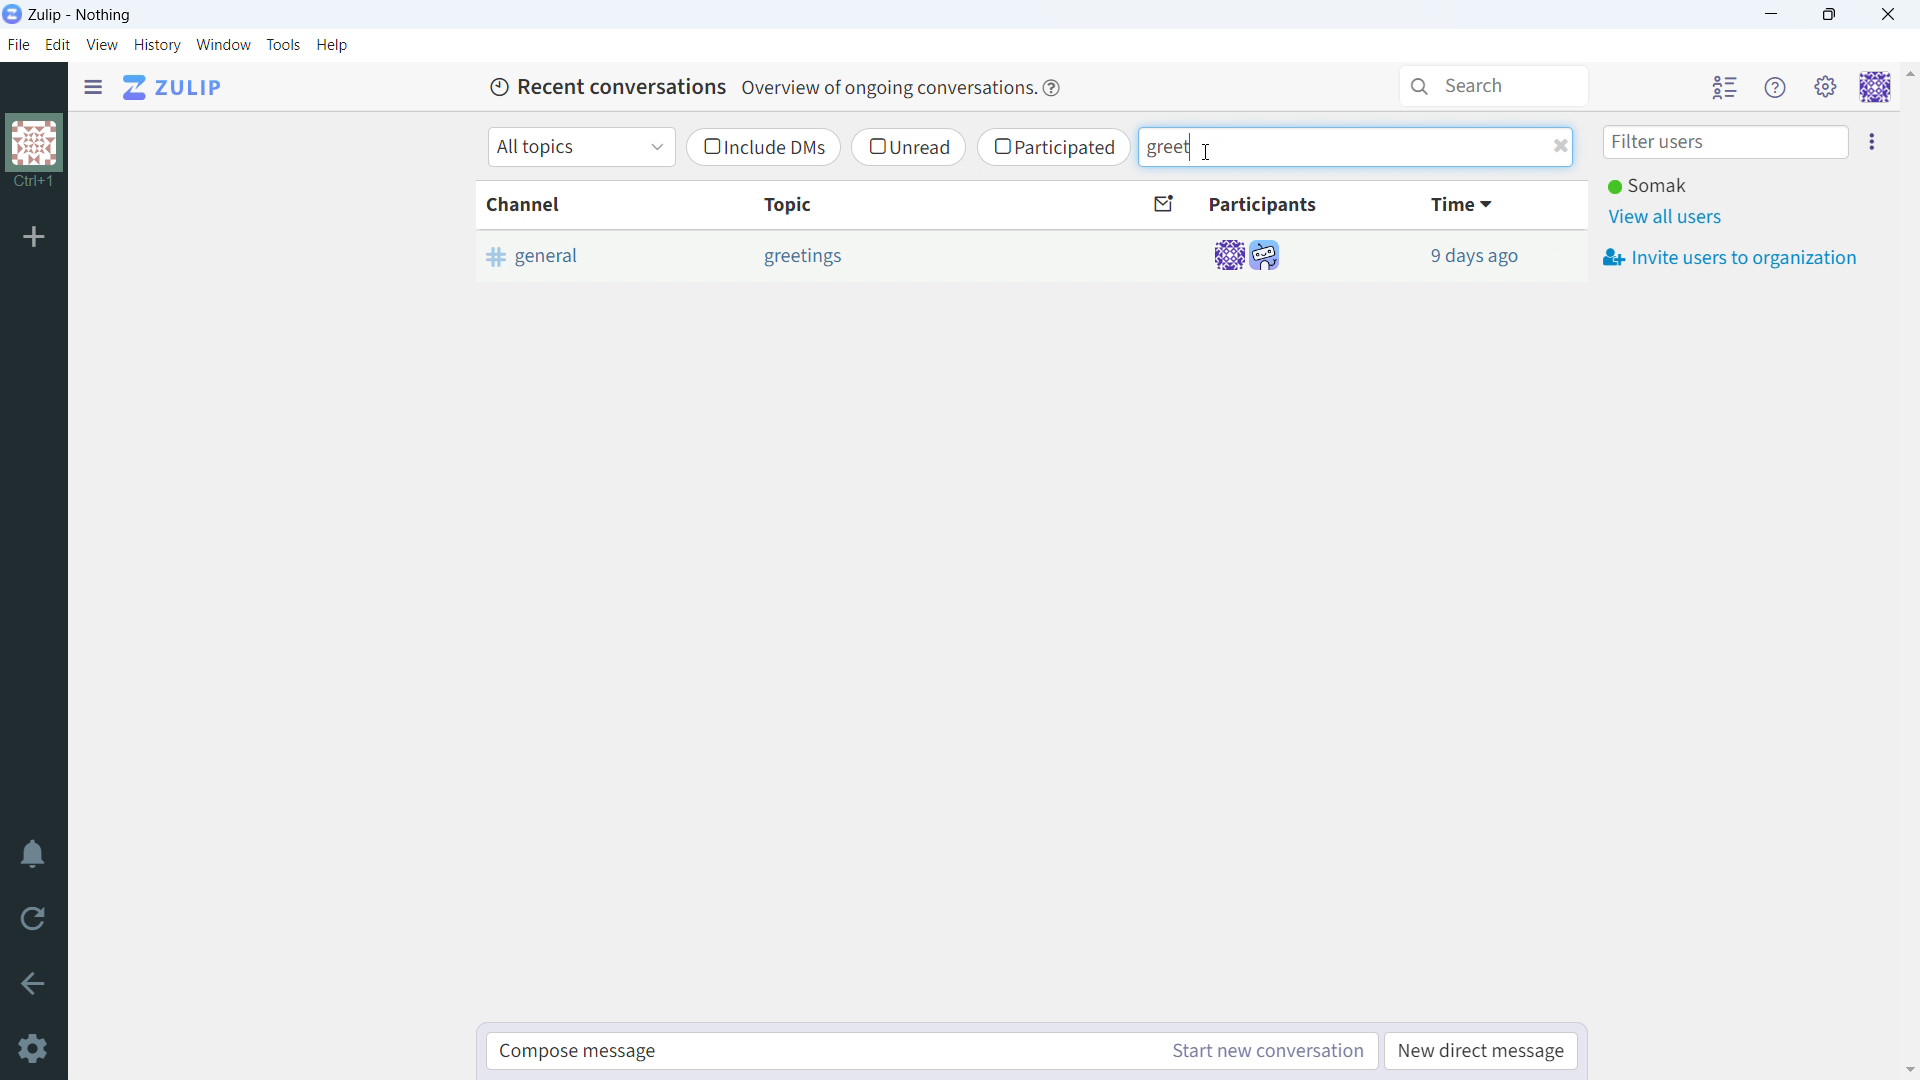 The image size is (1920, 1080). I want to click on close, so click(1886, 15).